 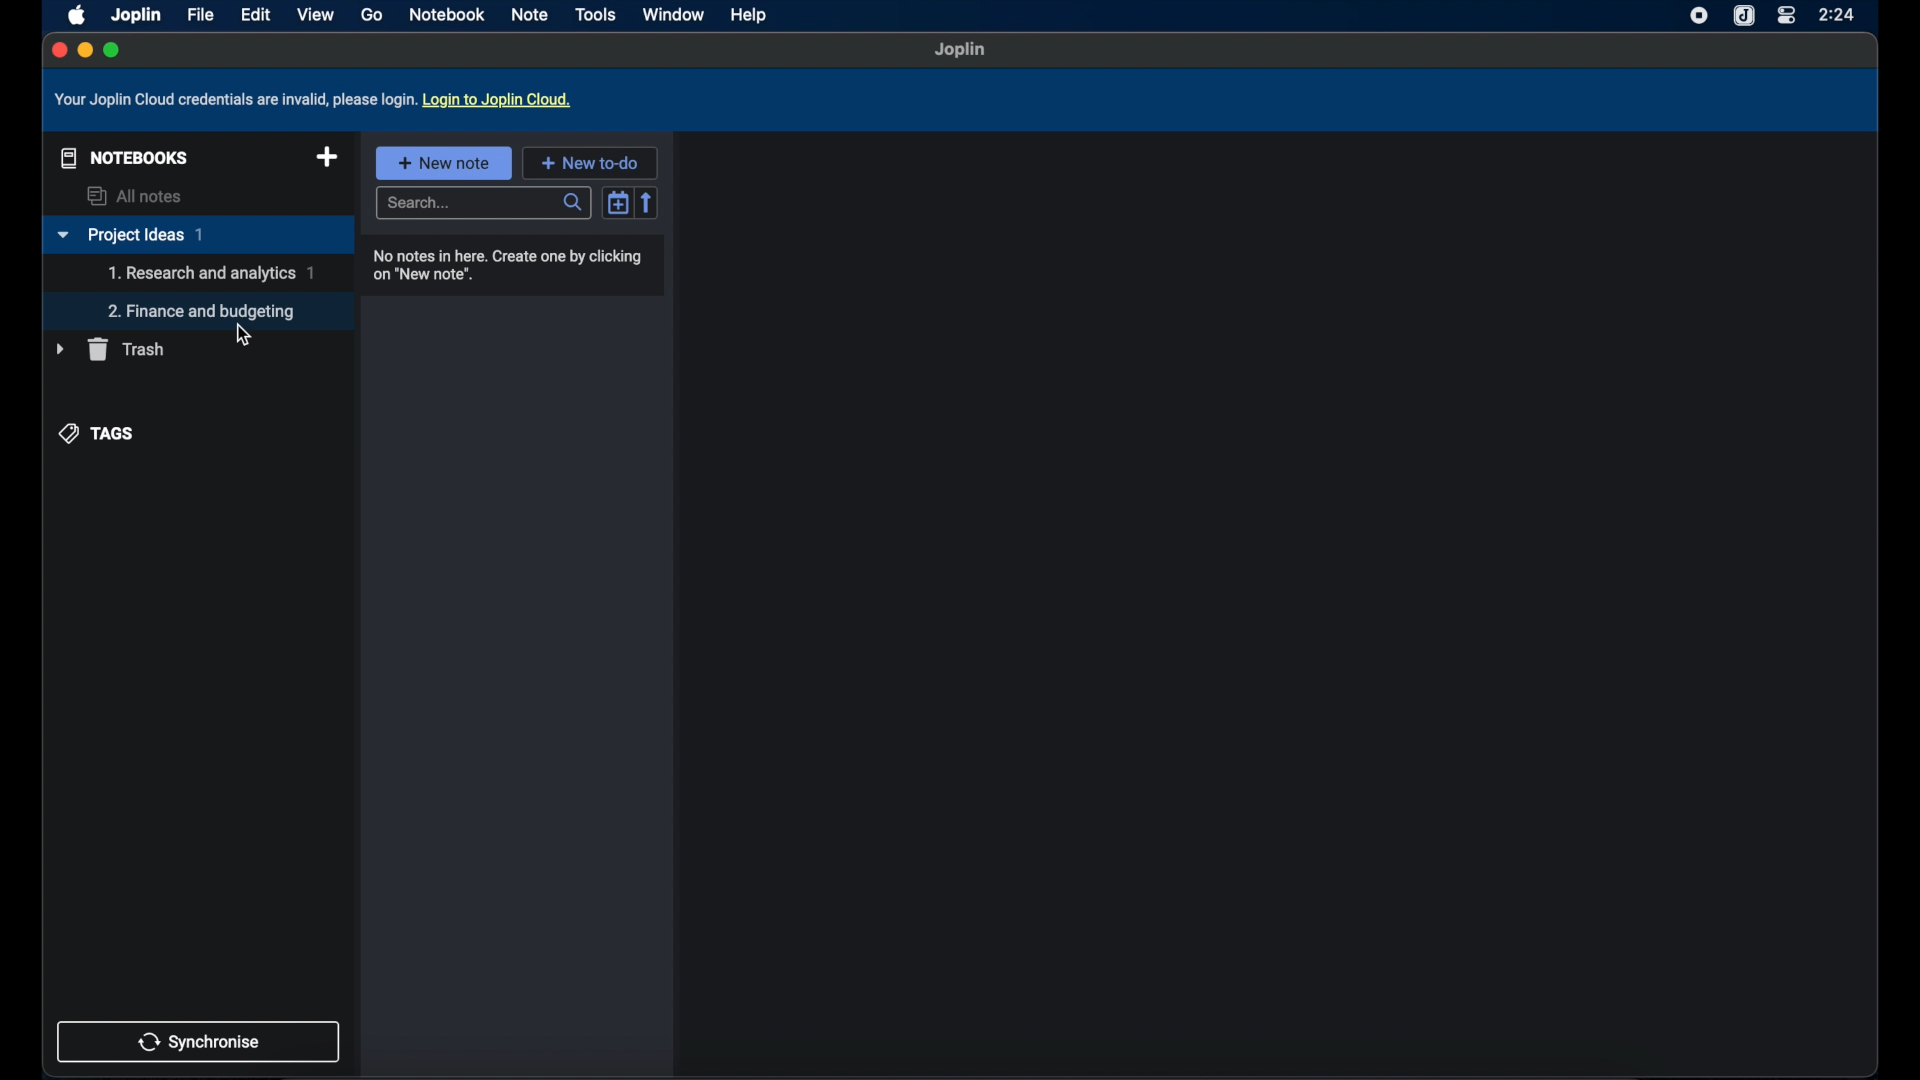 I want to click on apple icon, so click(x=73, y=14).